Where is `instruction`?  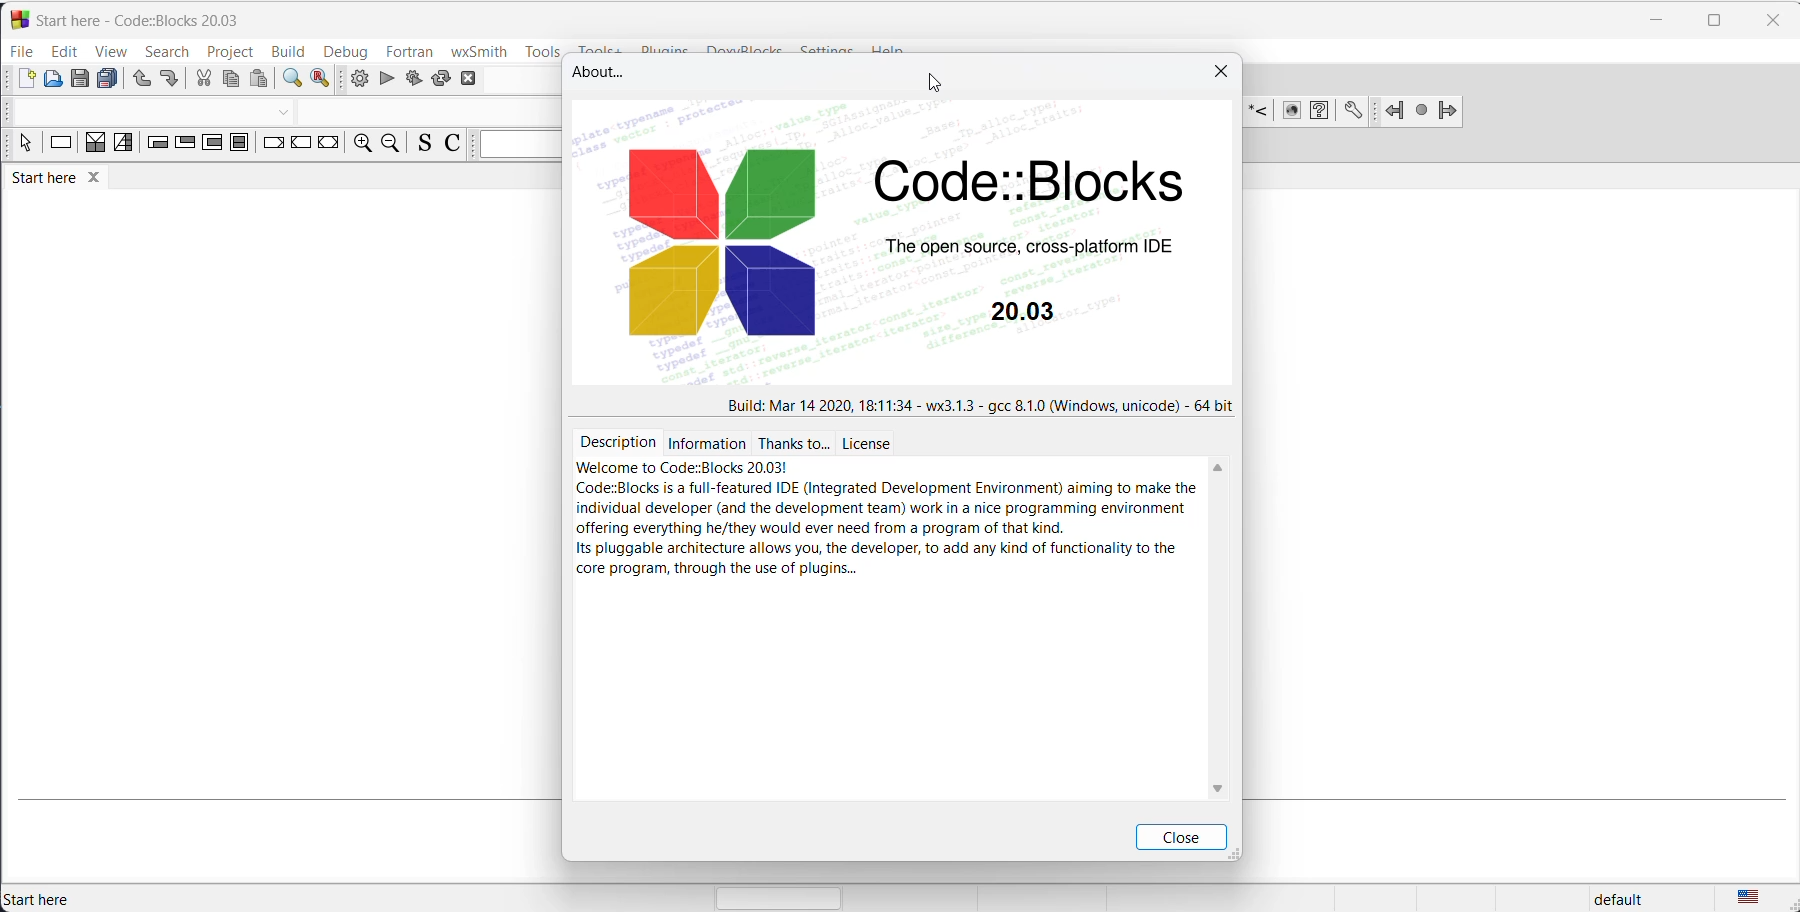
instruction is located at coordinates (60, 145).